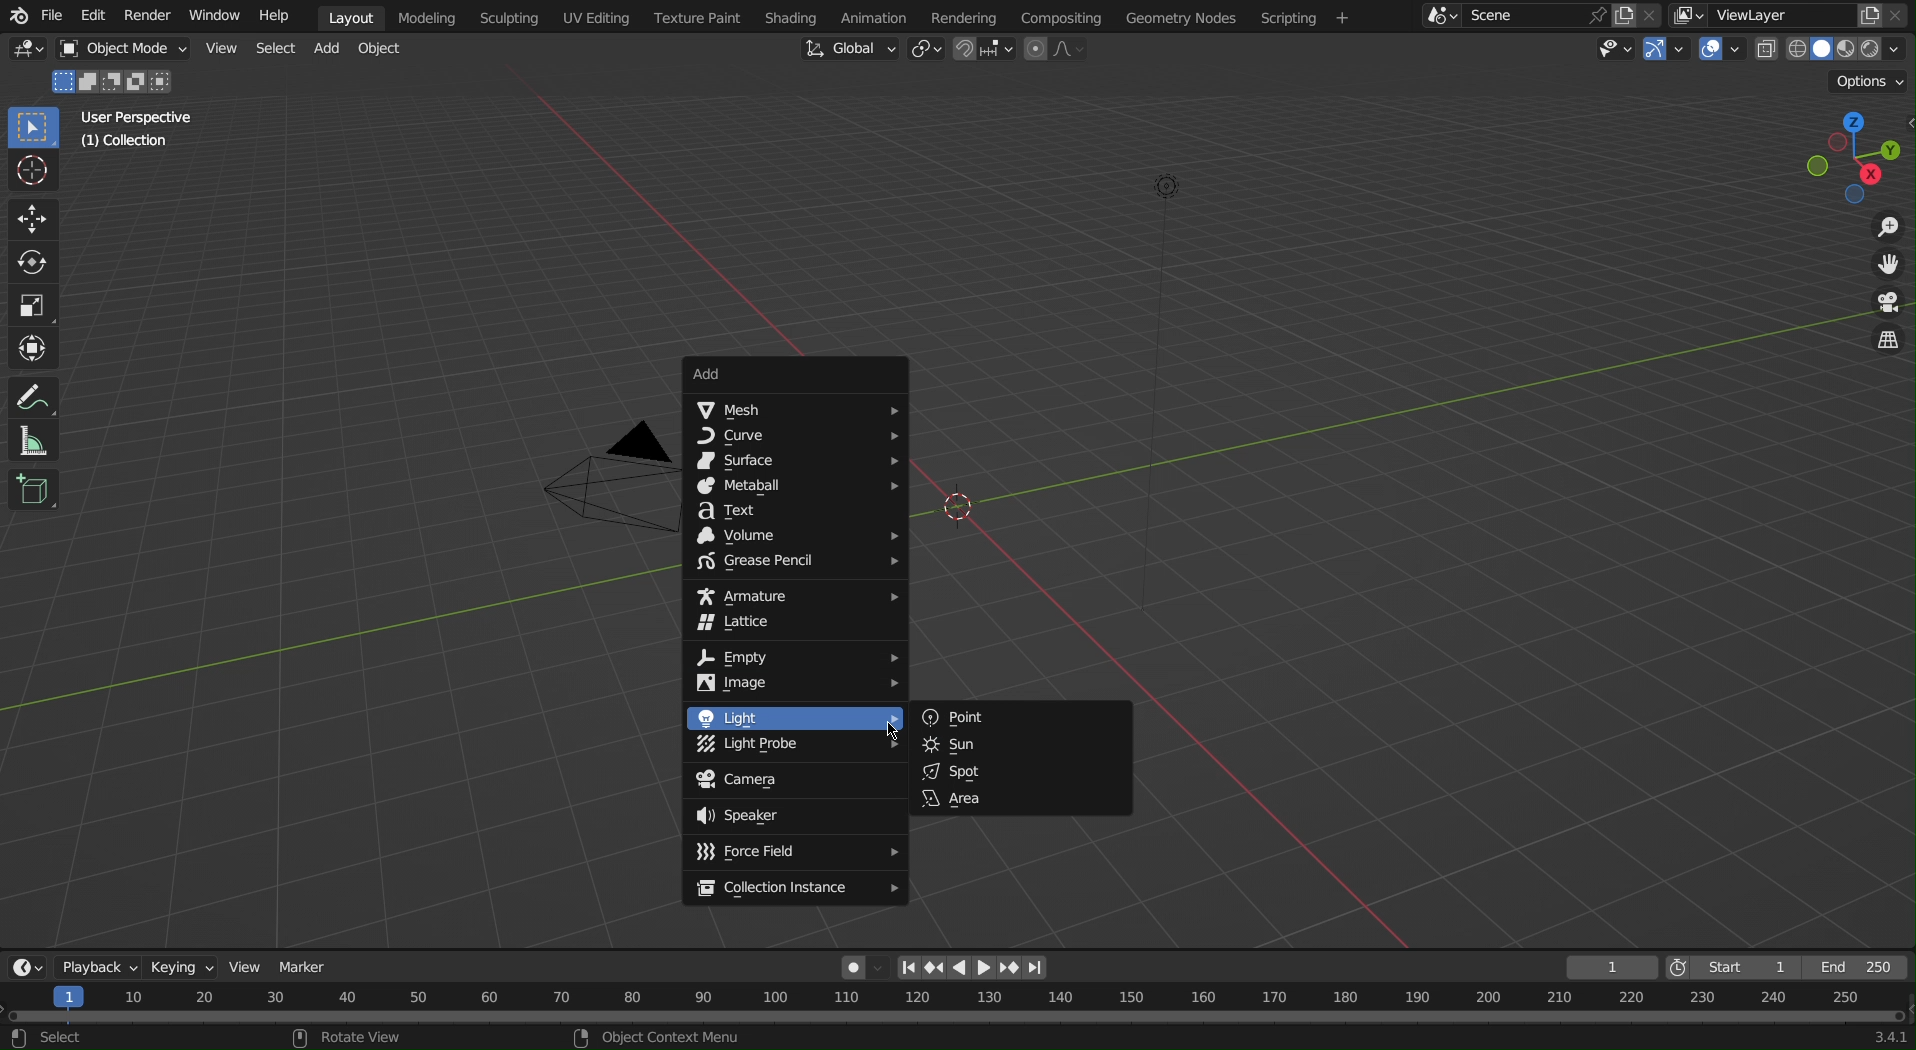 This screenshot has width=1916, height=1050. I want to click on Add, so click(330, 49).